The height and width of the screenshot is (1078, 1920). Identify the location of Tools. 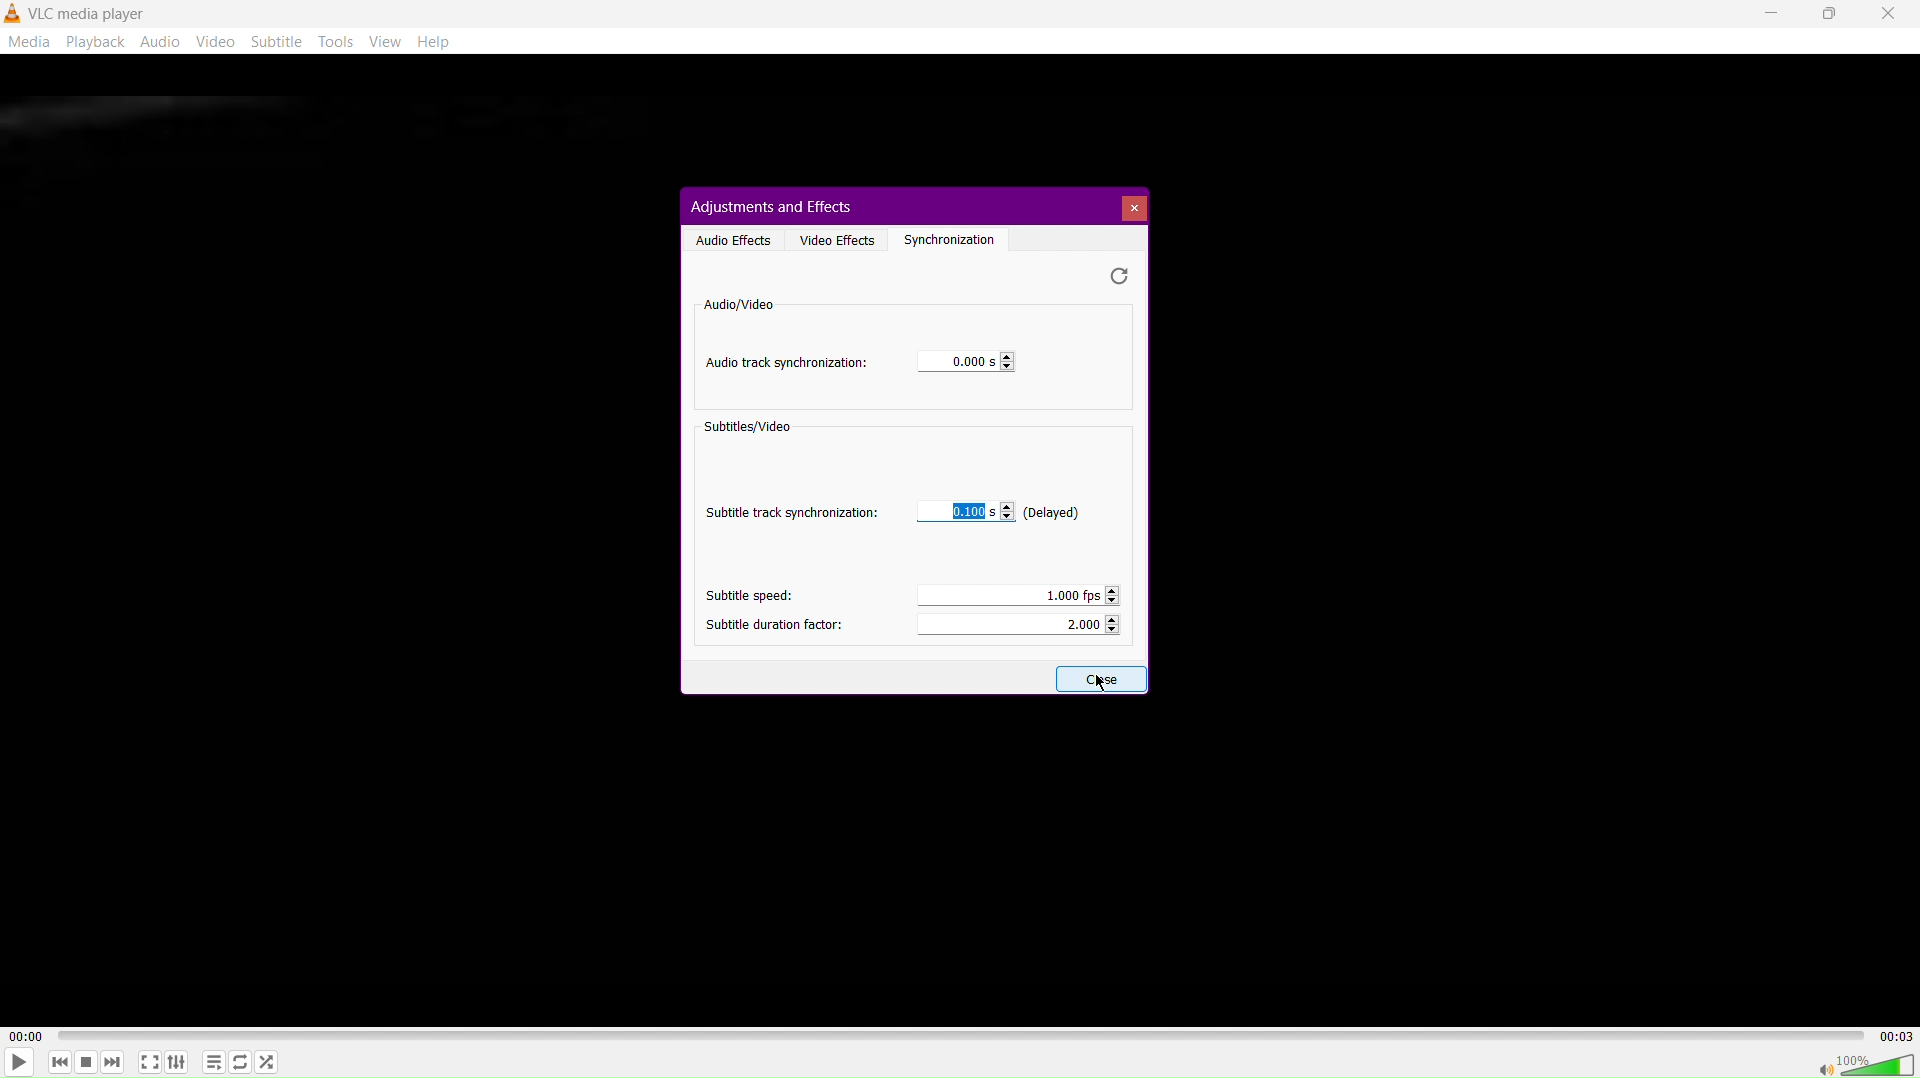
(339, 43).